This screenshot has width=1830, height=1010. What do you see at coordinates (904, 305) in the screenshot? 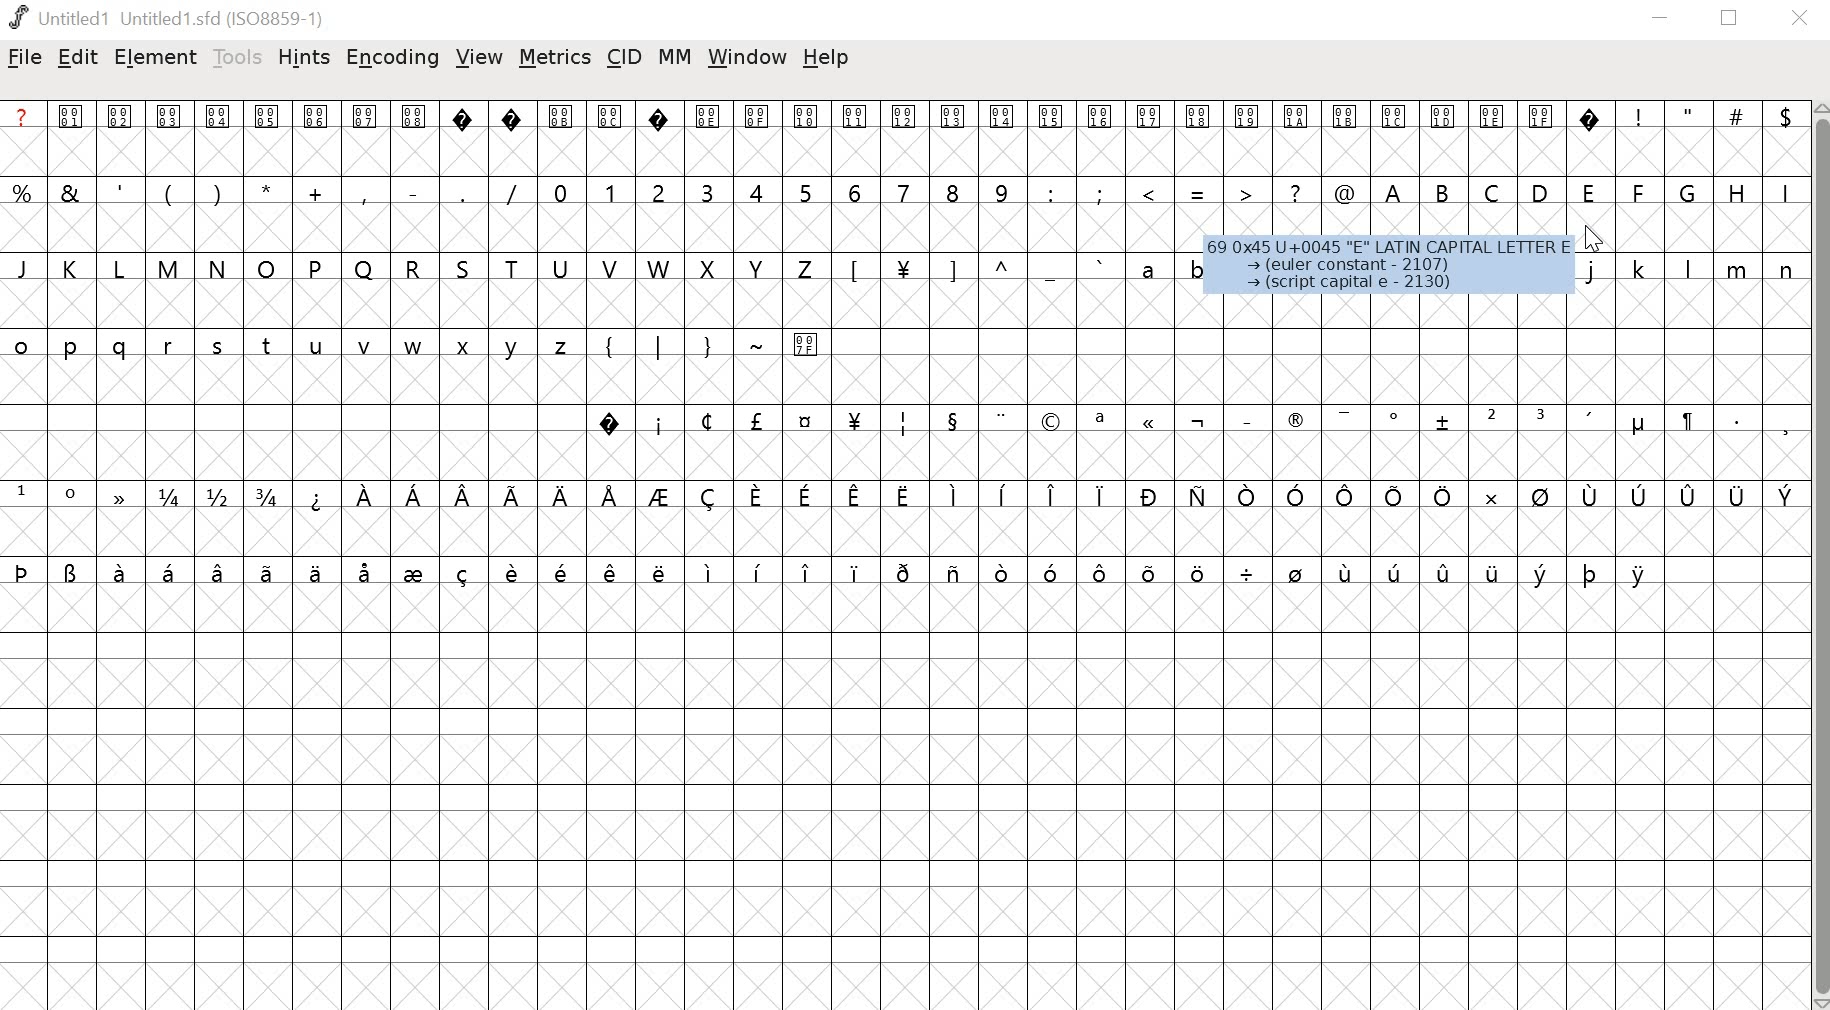
I see `empty cells` at bounding box center [904, 305].